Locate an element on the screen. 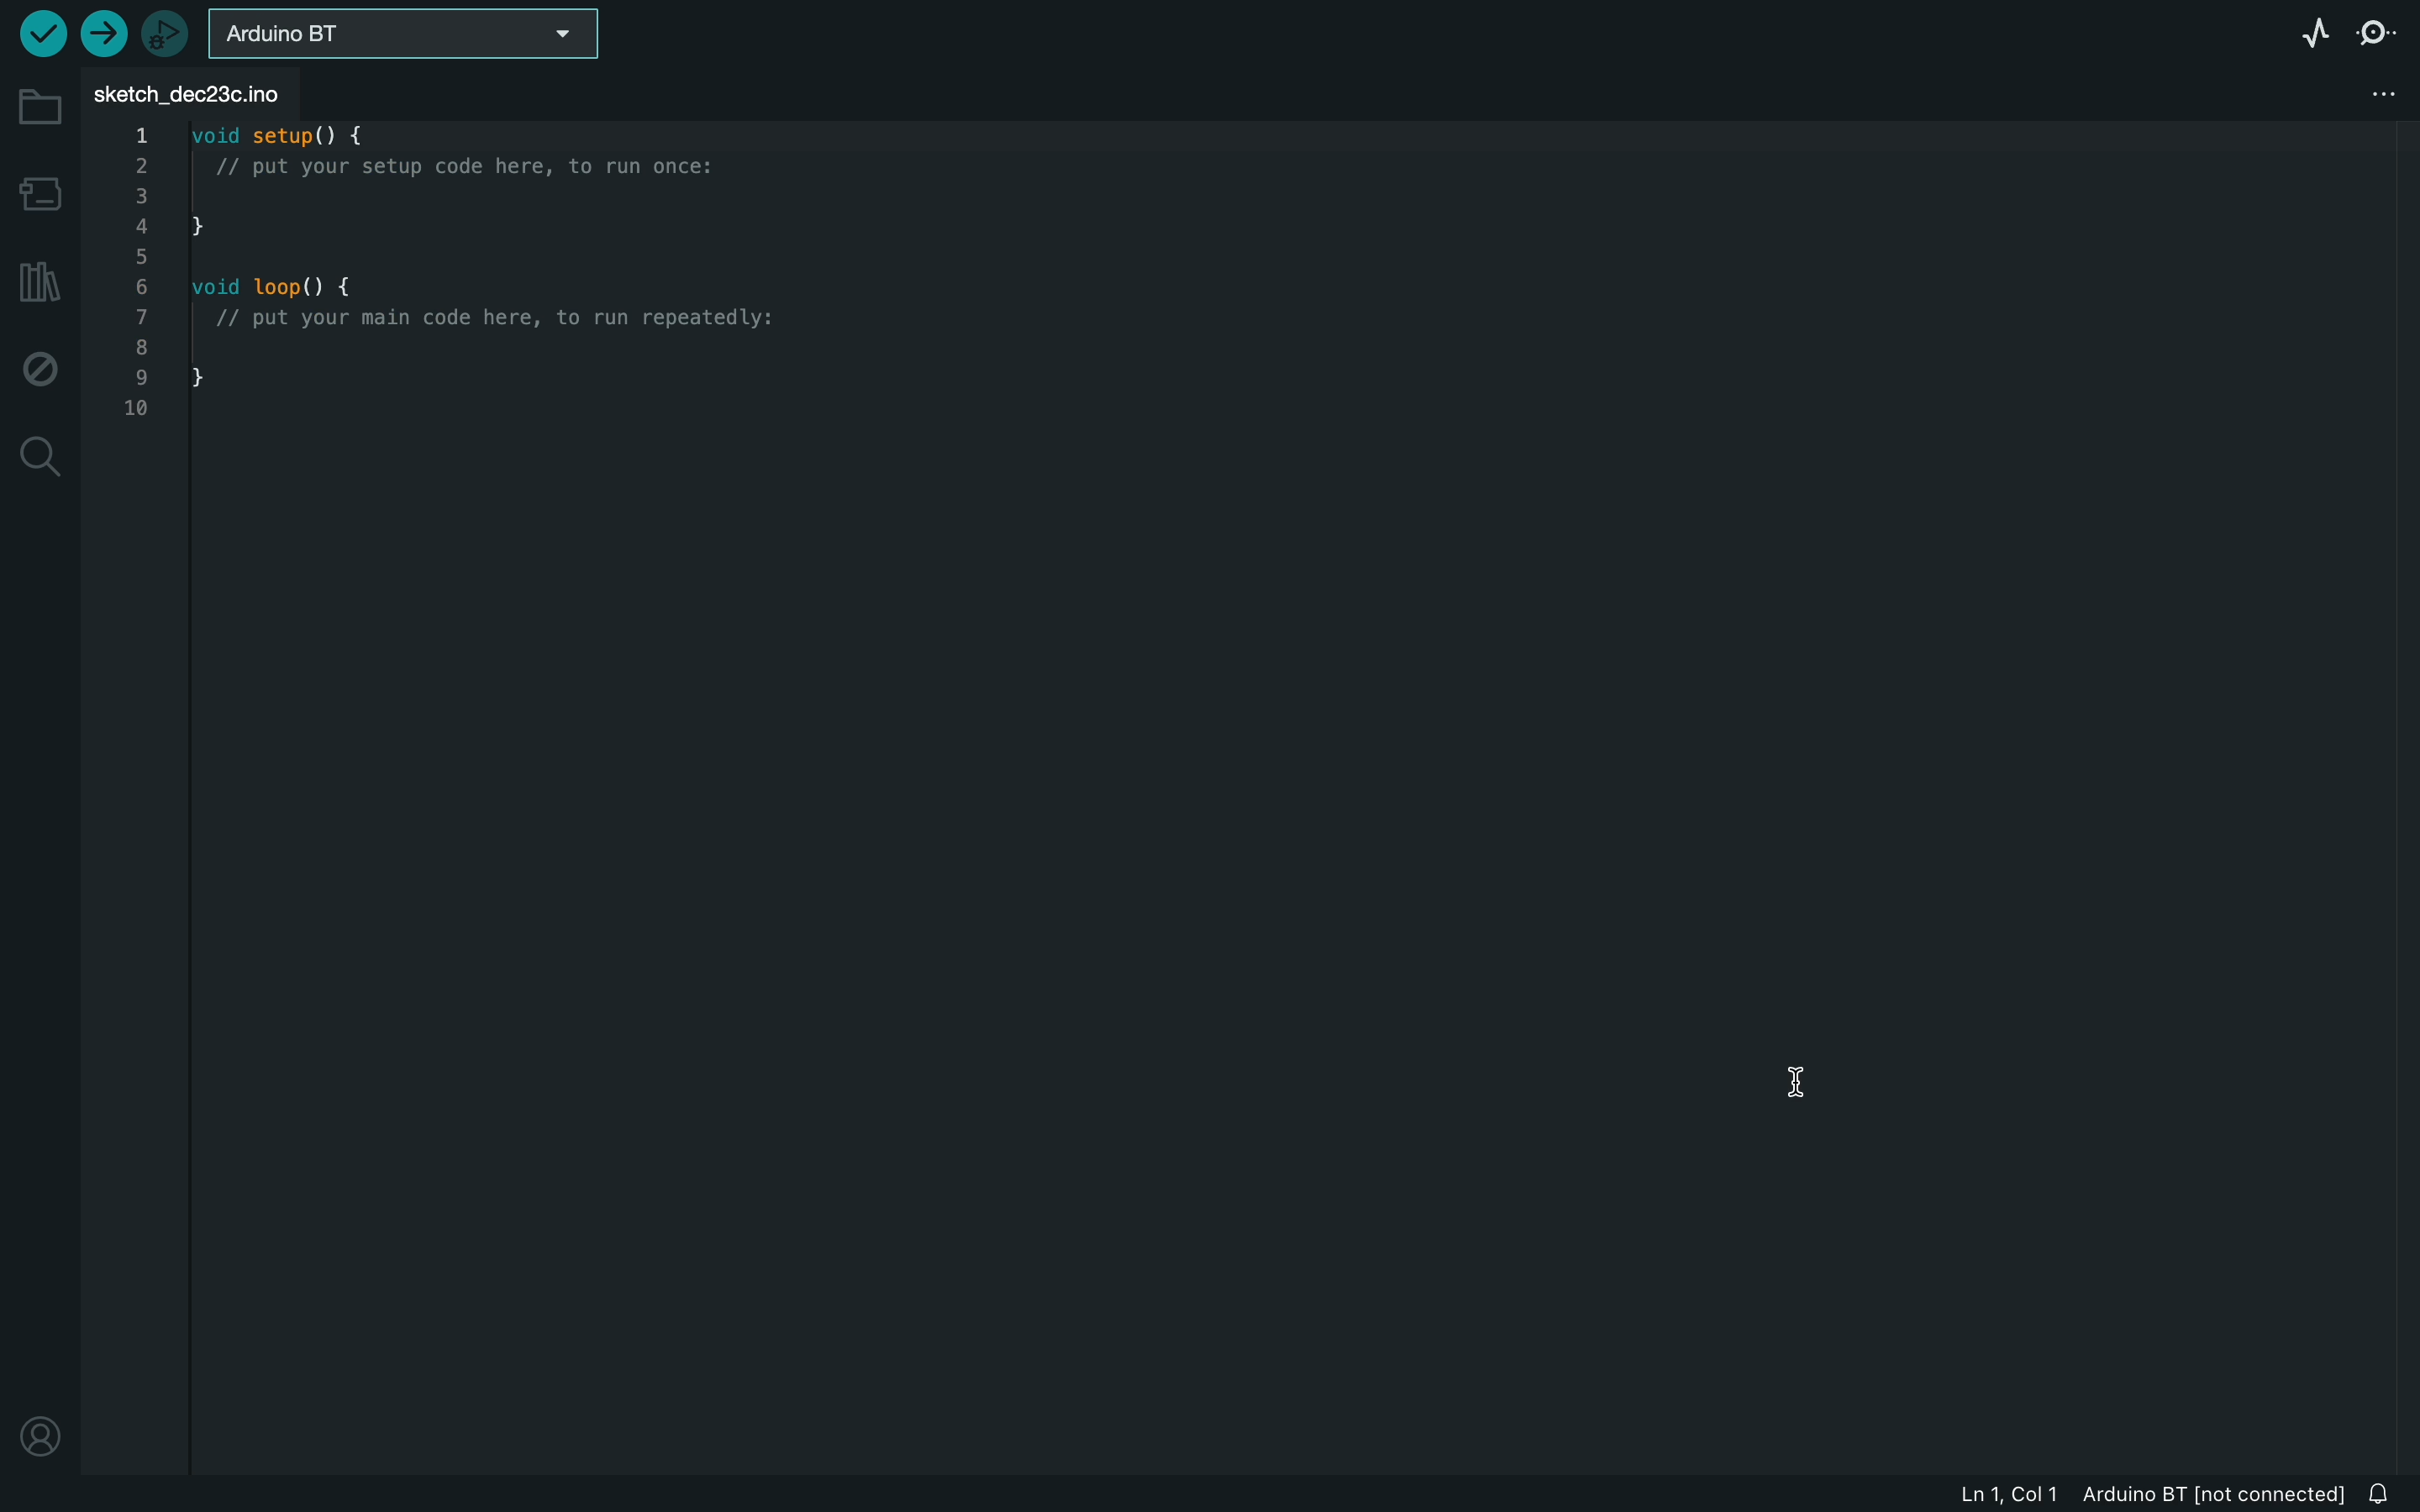 Image resolution: width=2420 pixels, height=1512 pixels. board selector is located at coordinates (404, 38).